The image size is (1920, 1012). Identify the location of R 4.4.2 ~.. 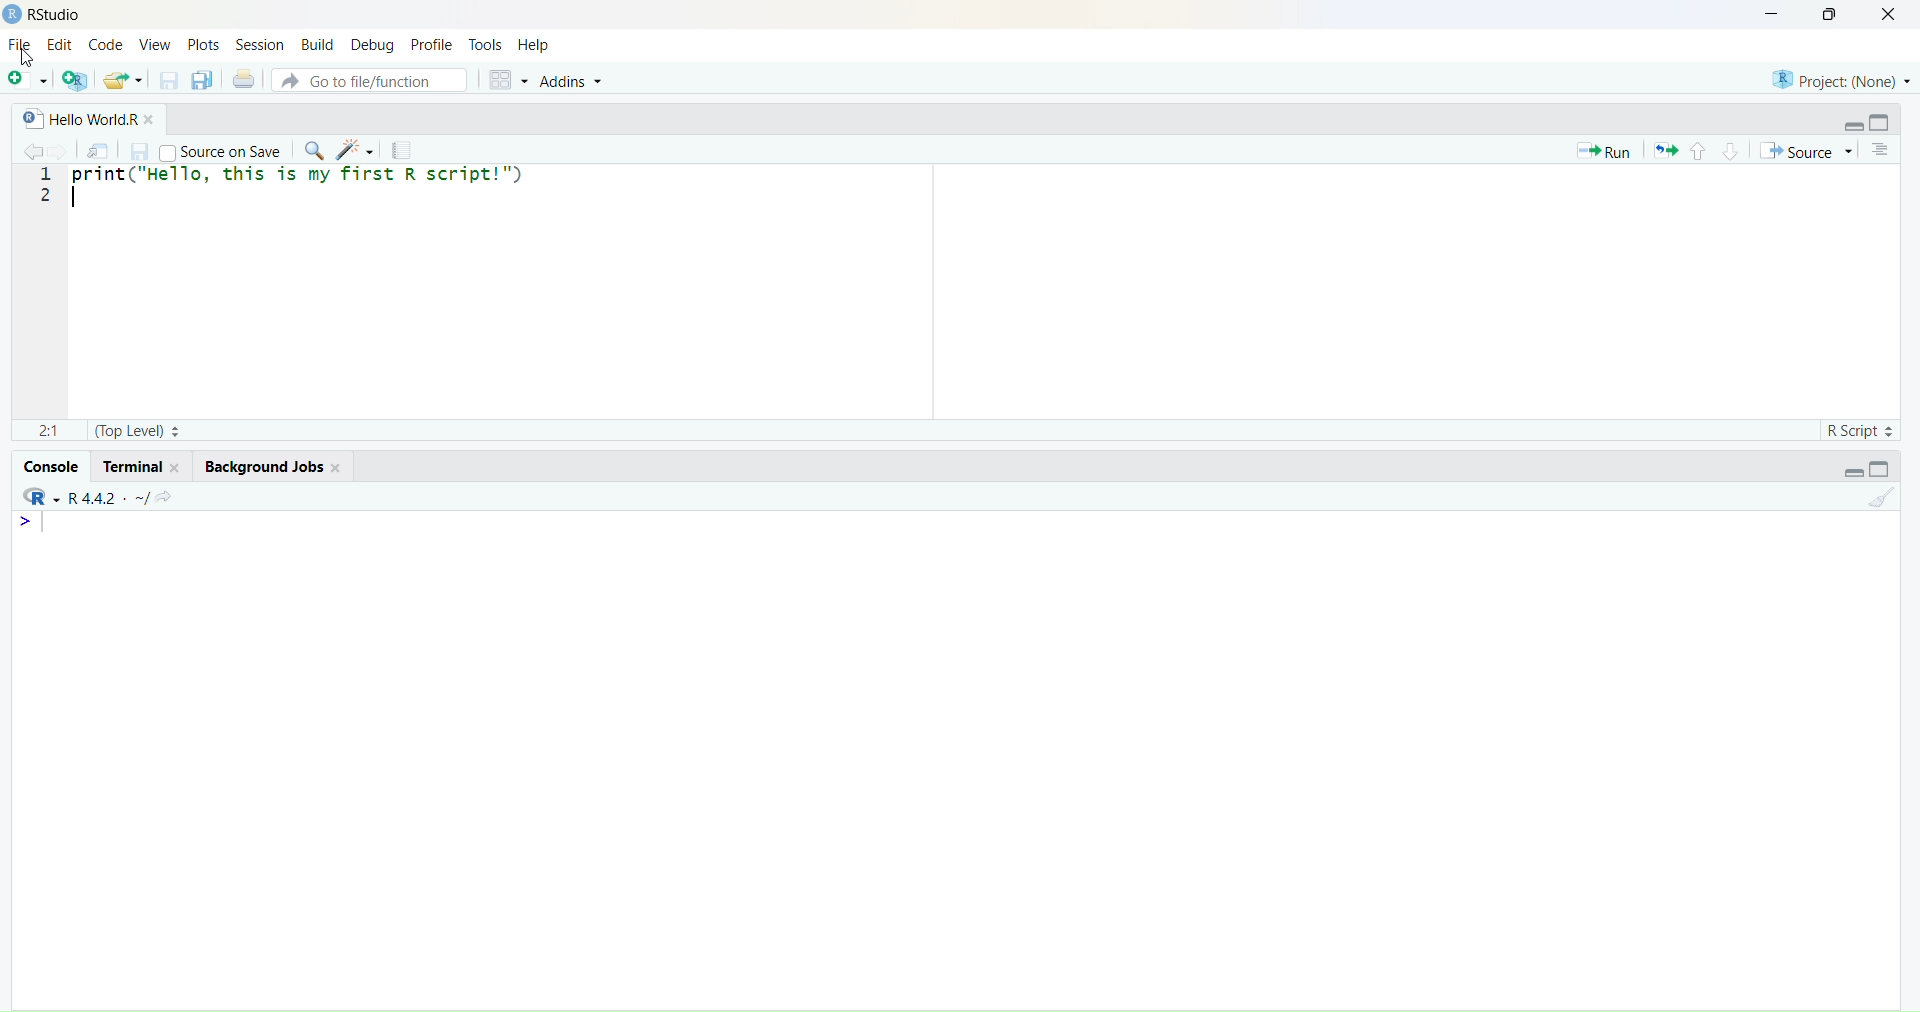
(107, 497).